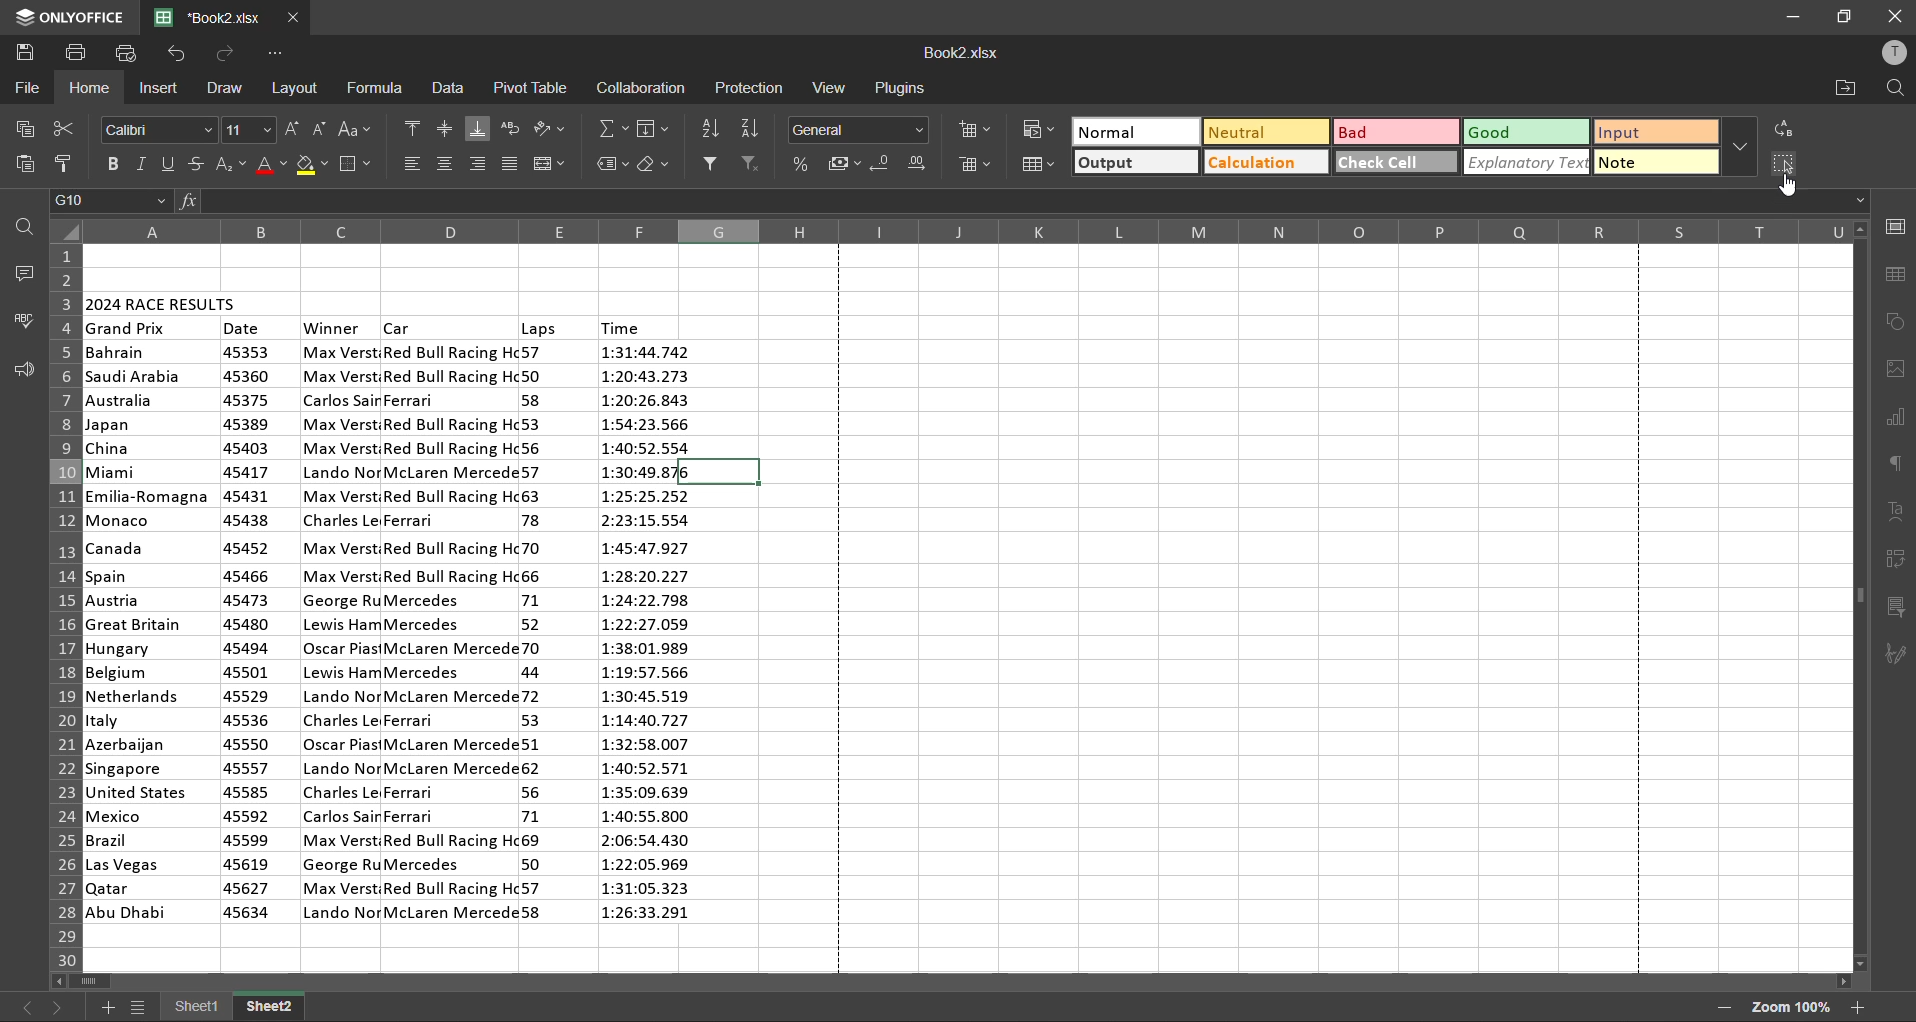  I want to click on selected cell, so click(719, 472).